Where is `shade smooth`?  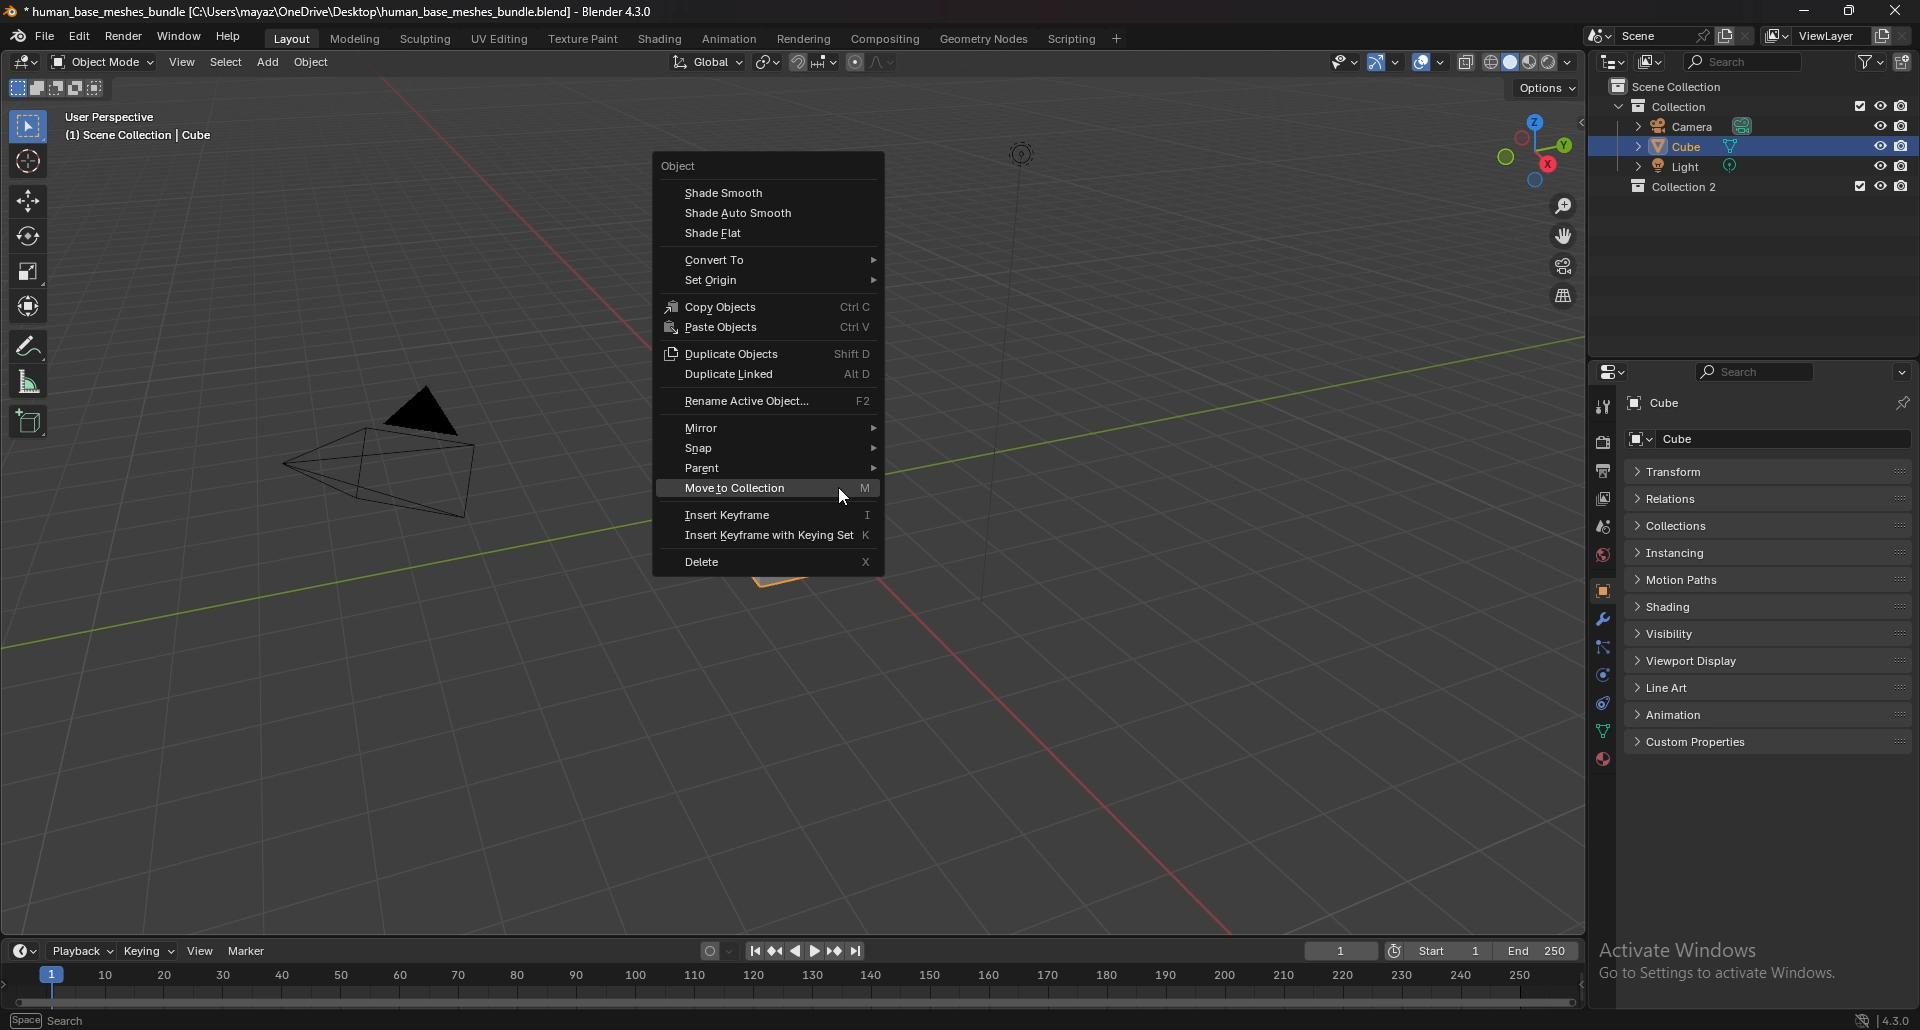
shade smooth is located at coordinates (762, 194).